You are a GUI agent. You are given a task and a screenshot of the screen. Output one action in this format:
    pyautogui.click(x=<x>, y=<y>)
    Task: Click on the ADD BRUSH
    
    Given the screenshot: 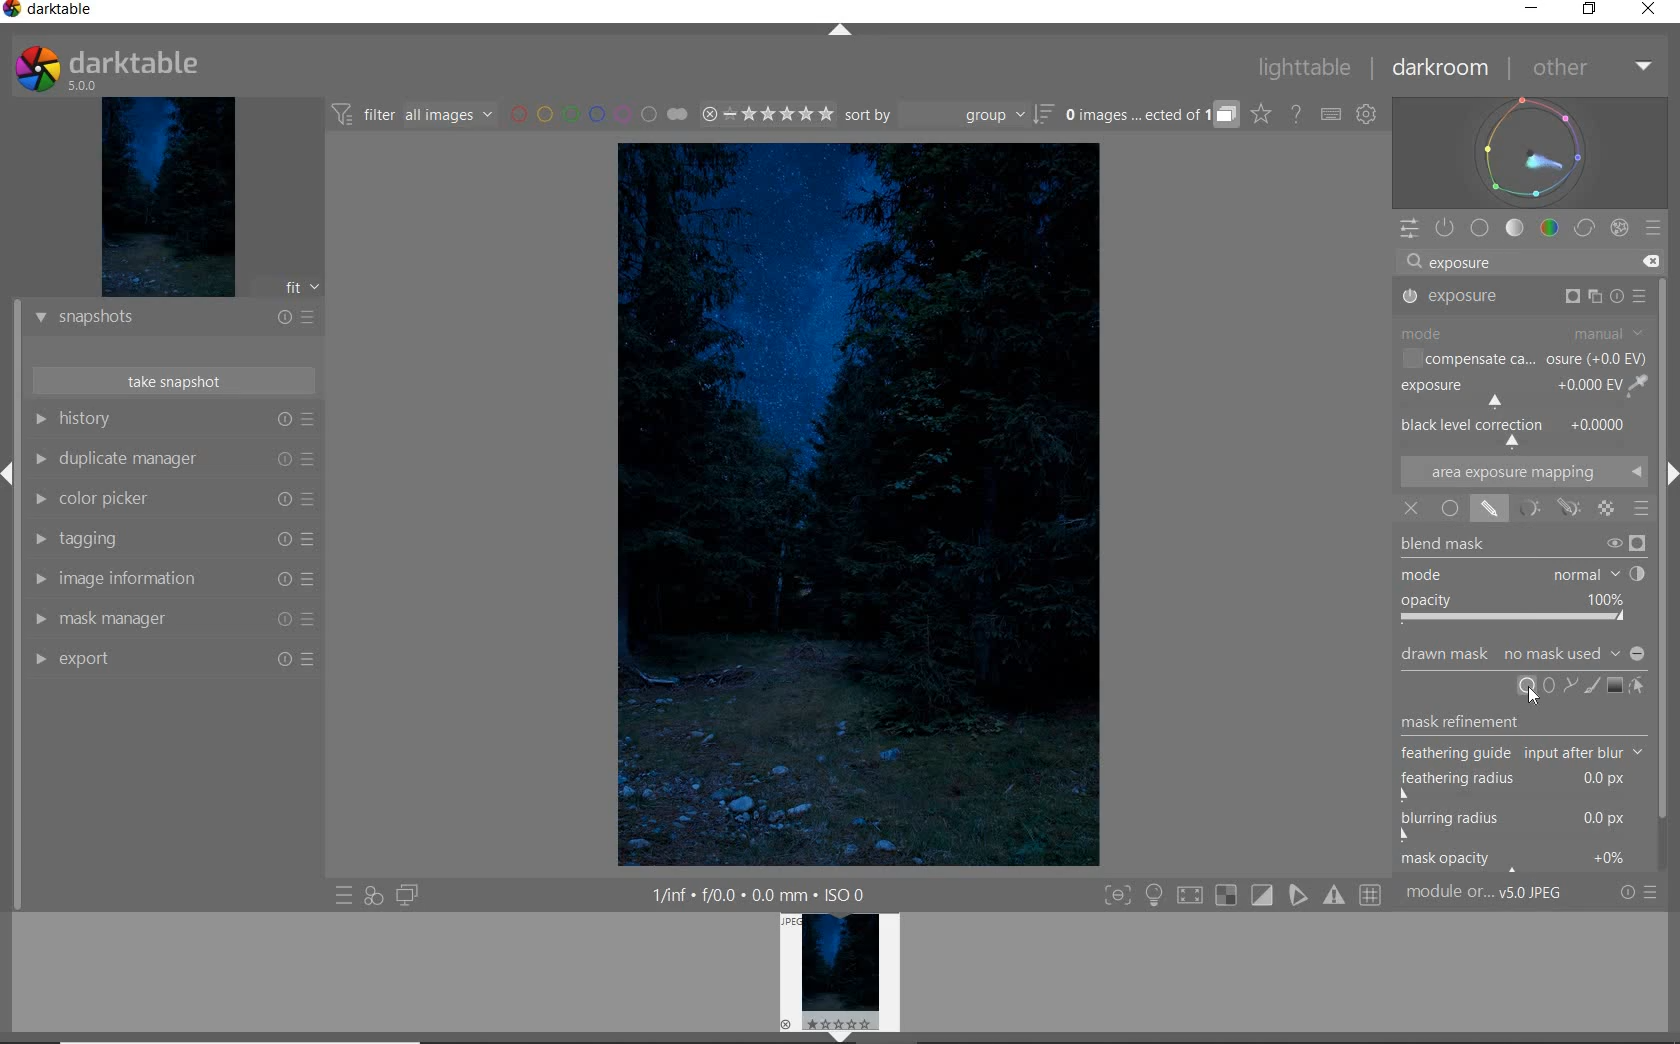 What is the action you would take?
    pyautogui.click(x=1592, y=684)
    